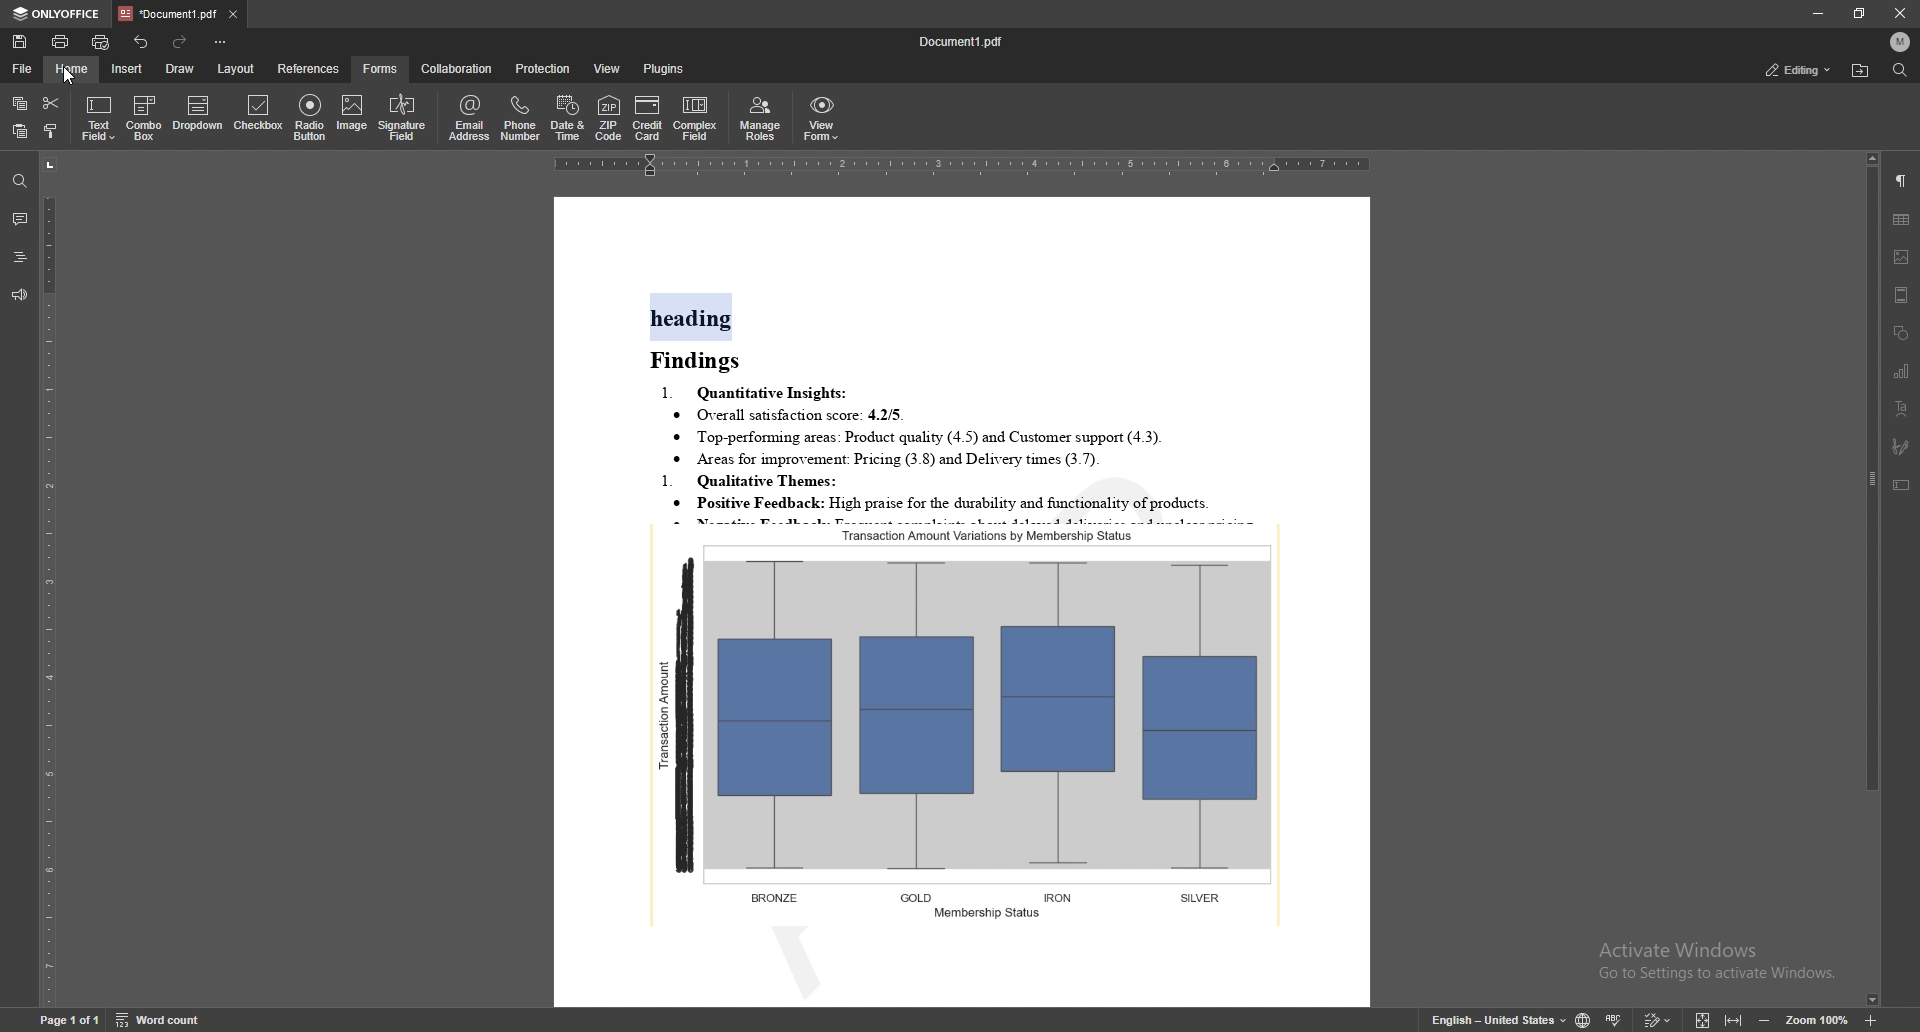  I want to click on header and footer, so click(1901, 295).